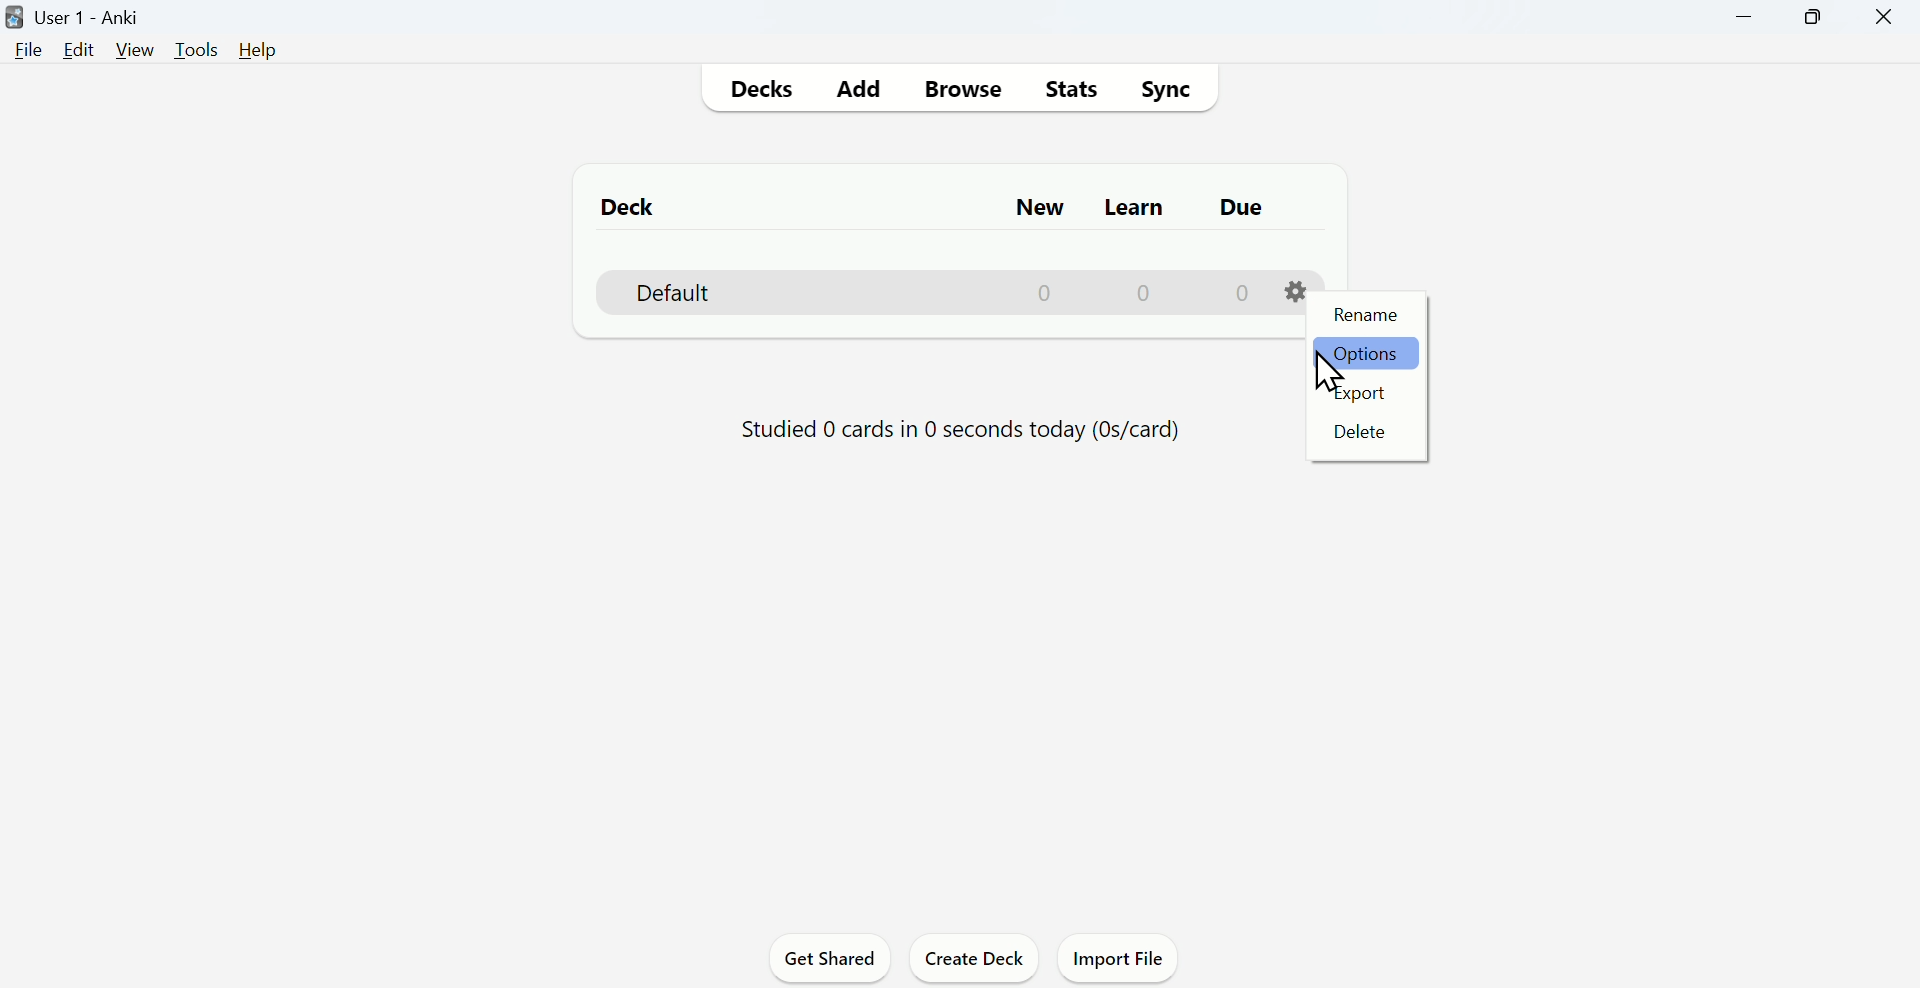  Describe the element at coordinates (1359, 395) in the screenshot. I see `Export` at that location.